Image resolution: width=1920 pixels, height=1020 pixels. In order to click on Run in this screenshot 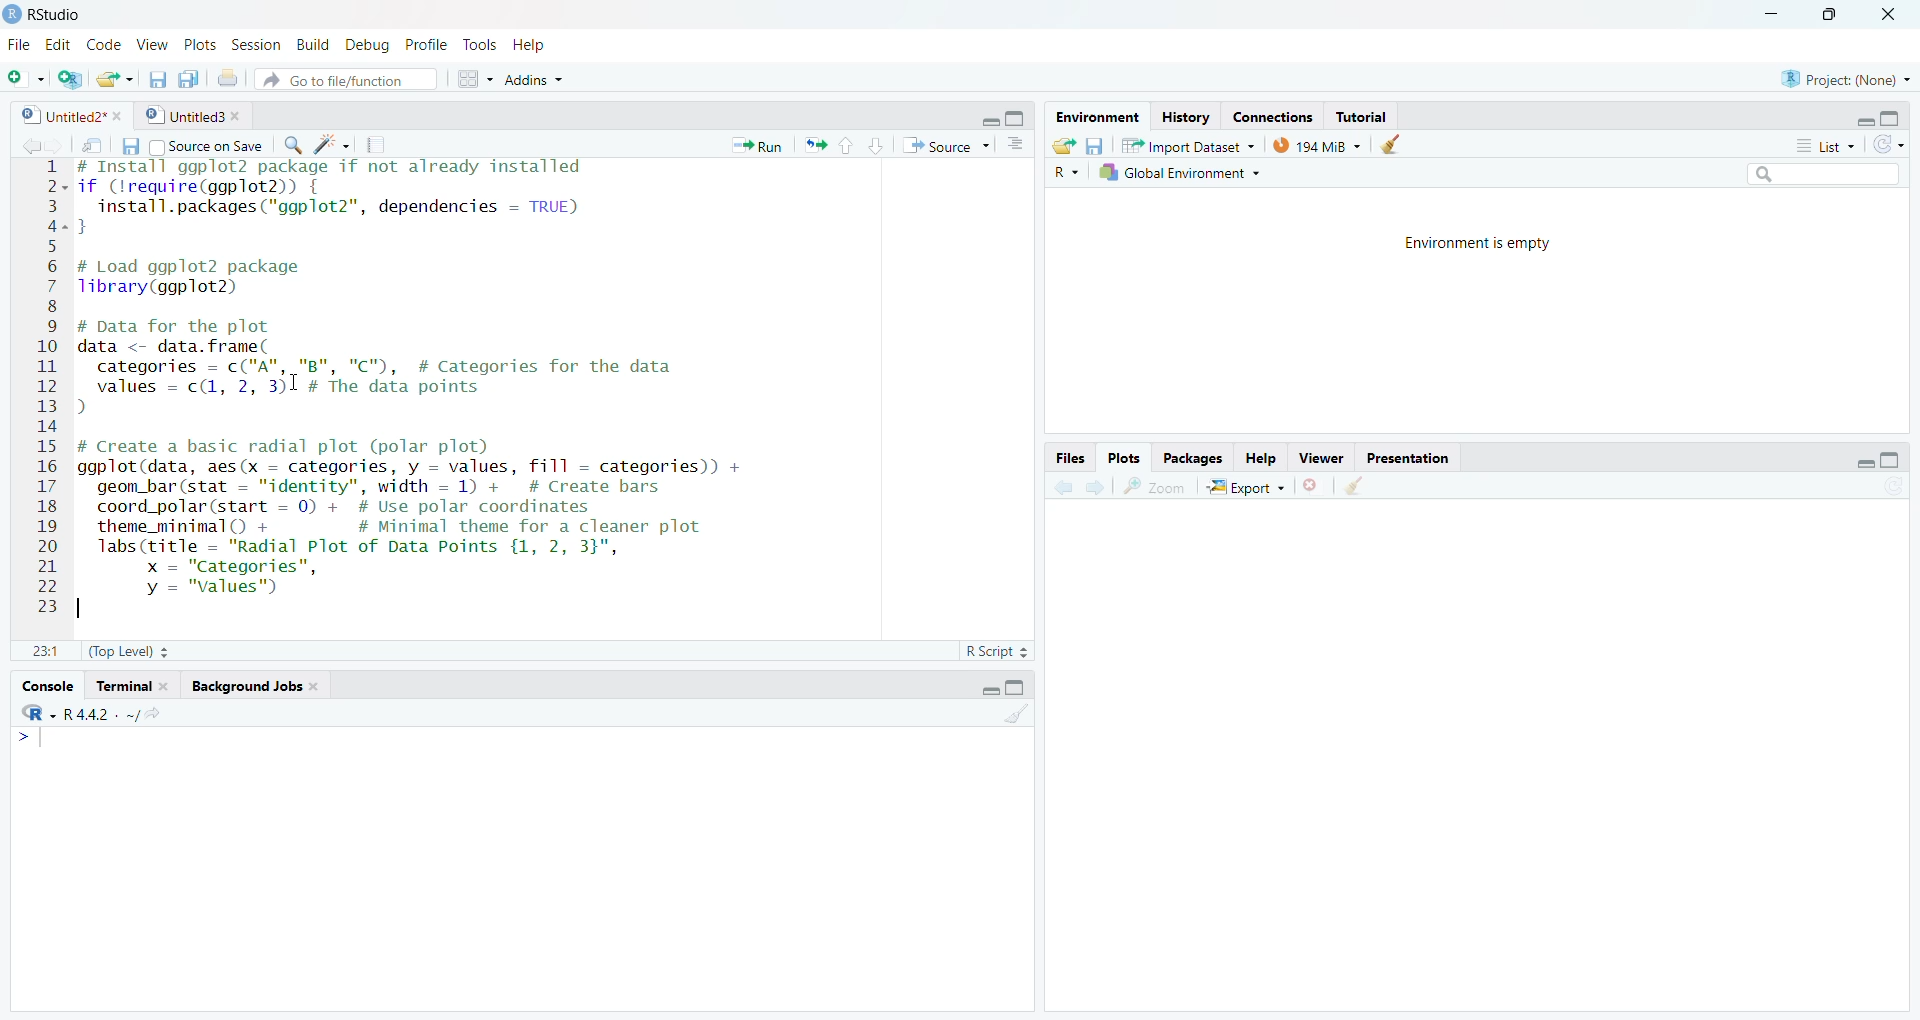, I will do `click(758, 146)`.